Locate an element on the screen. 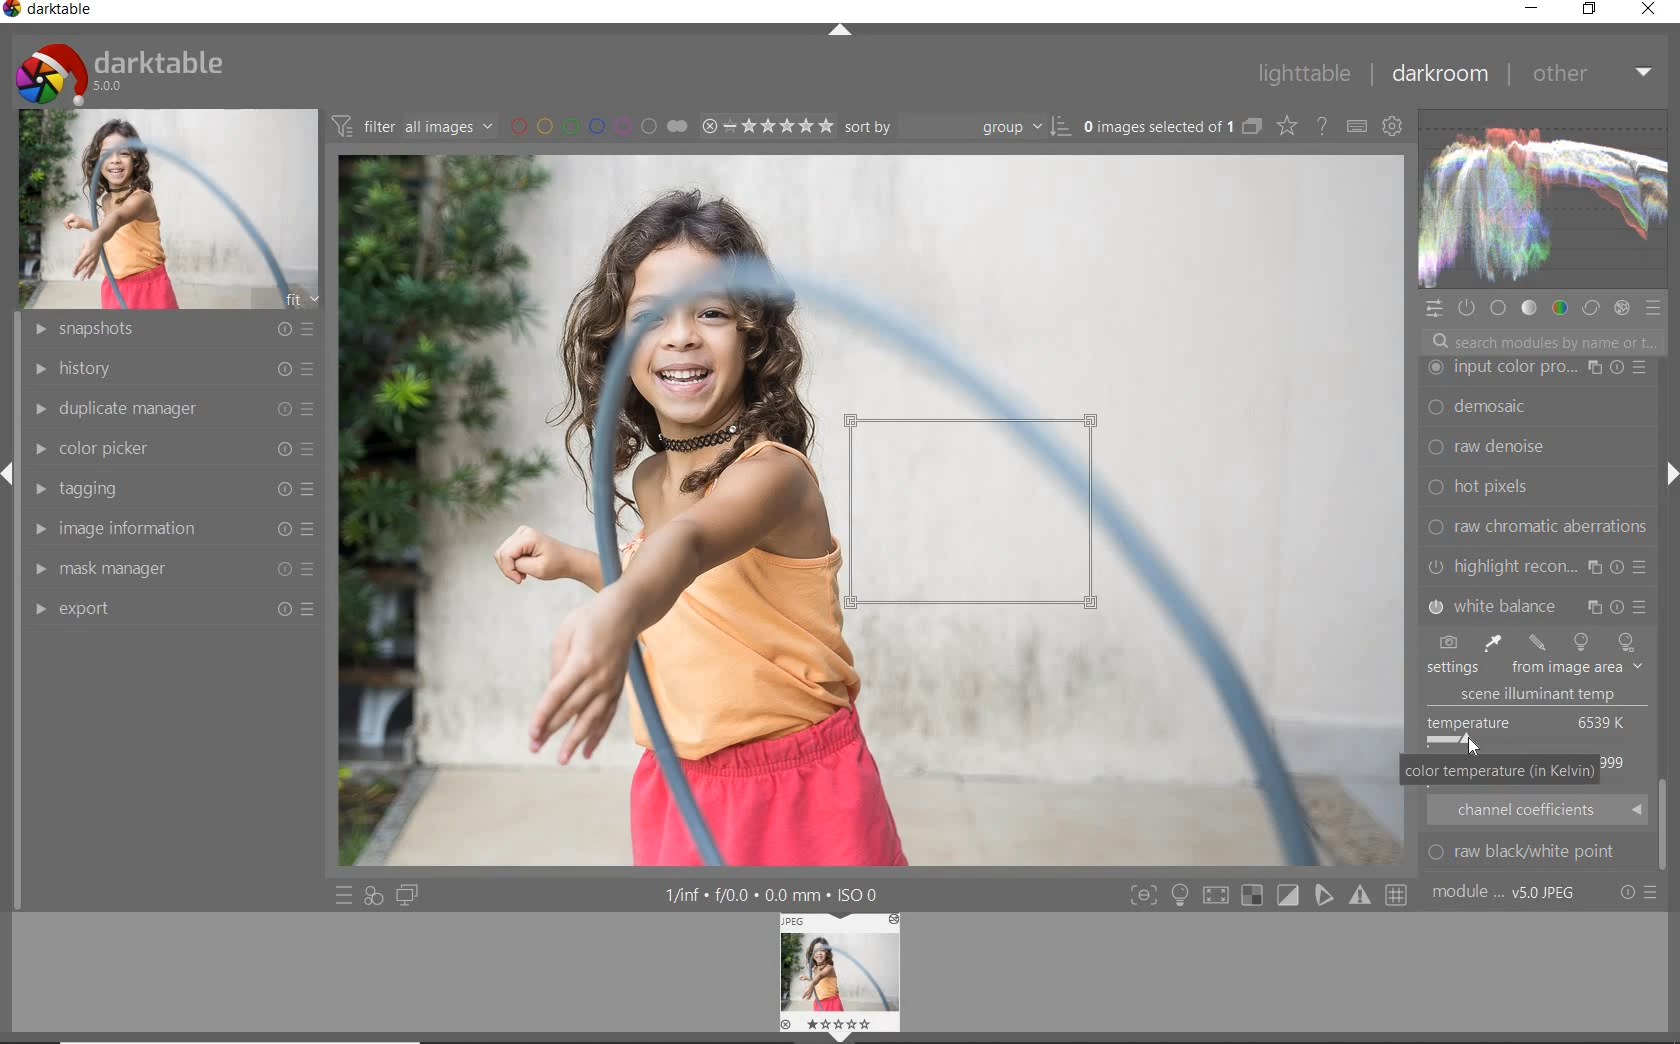 This screenshot has height=1044, width=1680. expand / collapse is located at coordinates (838, 34).